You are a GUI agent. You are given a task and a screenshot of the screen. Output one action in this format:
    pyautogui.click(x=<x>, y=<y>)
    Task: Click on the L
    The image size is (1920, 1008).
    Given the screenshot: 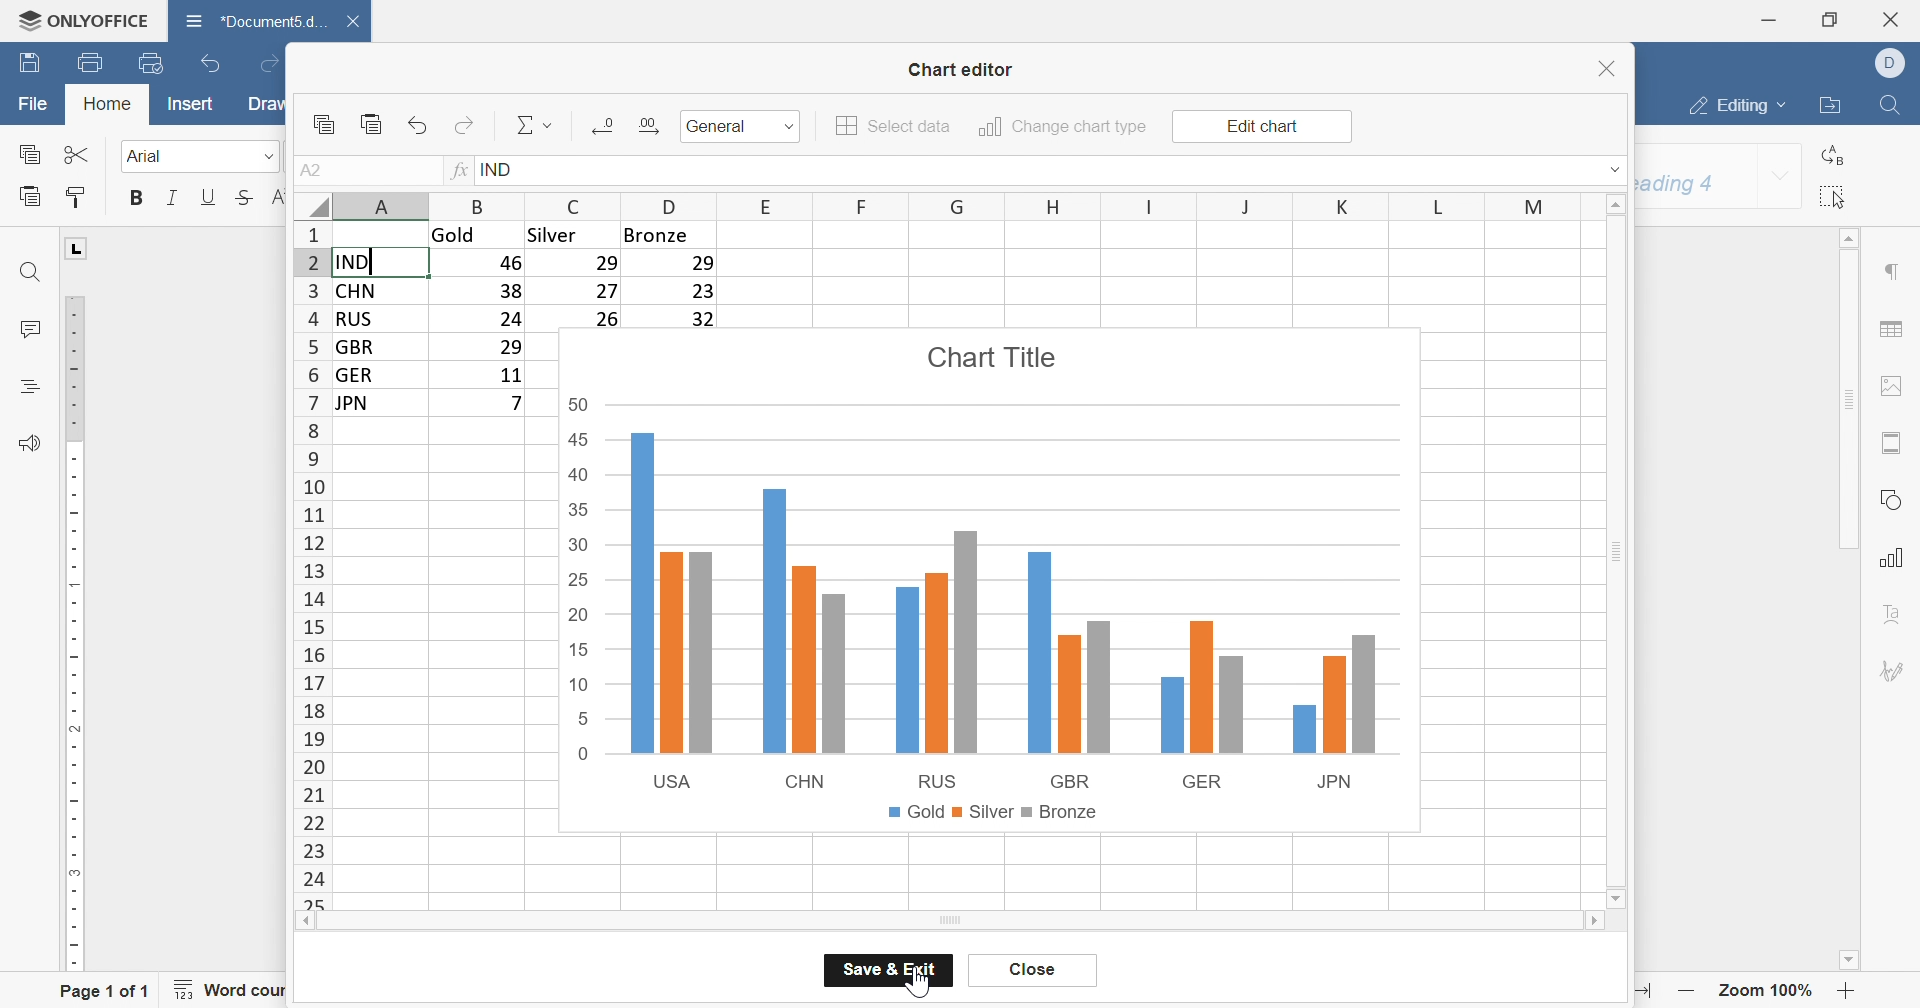 What is the action you would take?
    pyautogui.click(x=77, y=246)
    